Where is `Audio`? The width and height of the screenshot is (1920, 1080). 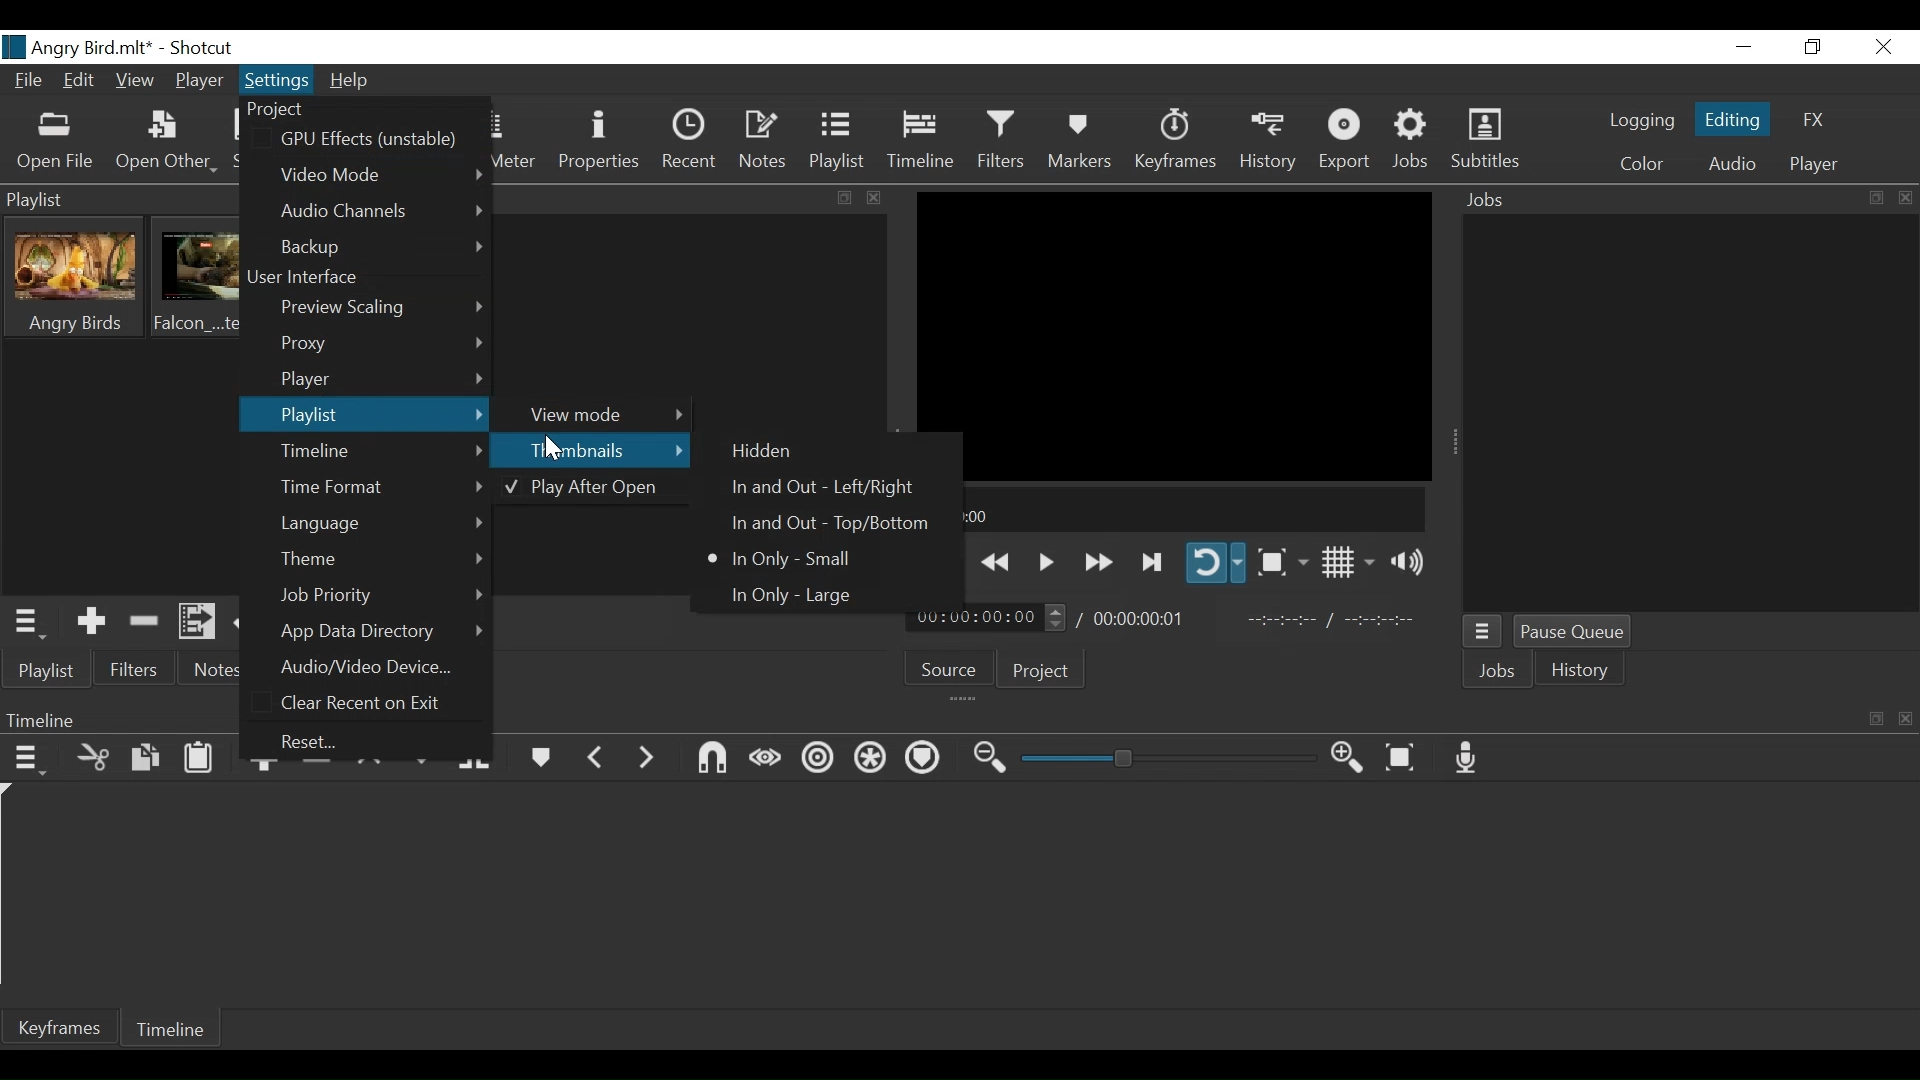
Audio is located at coordinates (1731, 167).